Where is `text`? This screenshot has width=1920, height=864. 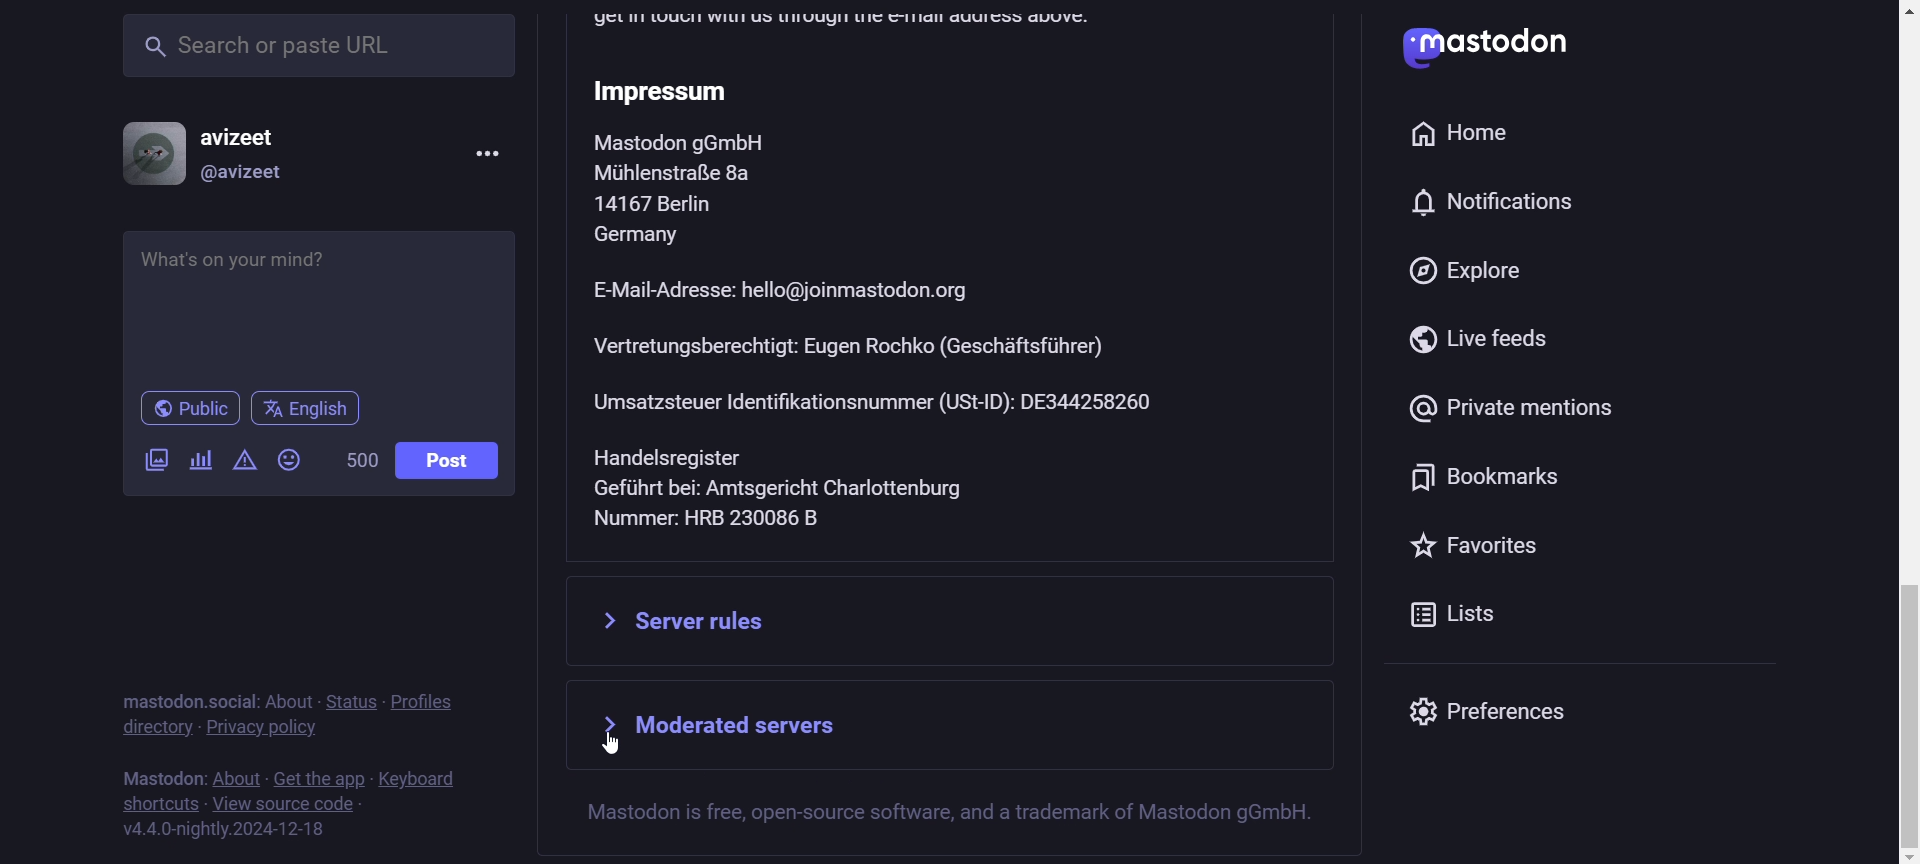 text is located at coordinates (974, 820).